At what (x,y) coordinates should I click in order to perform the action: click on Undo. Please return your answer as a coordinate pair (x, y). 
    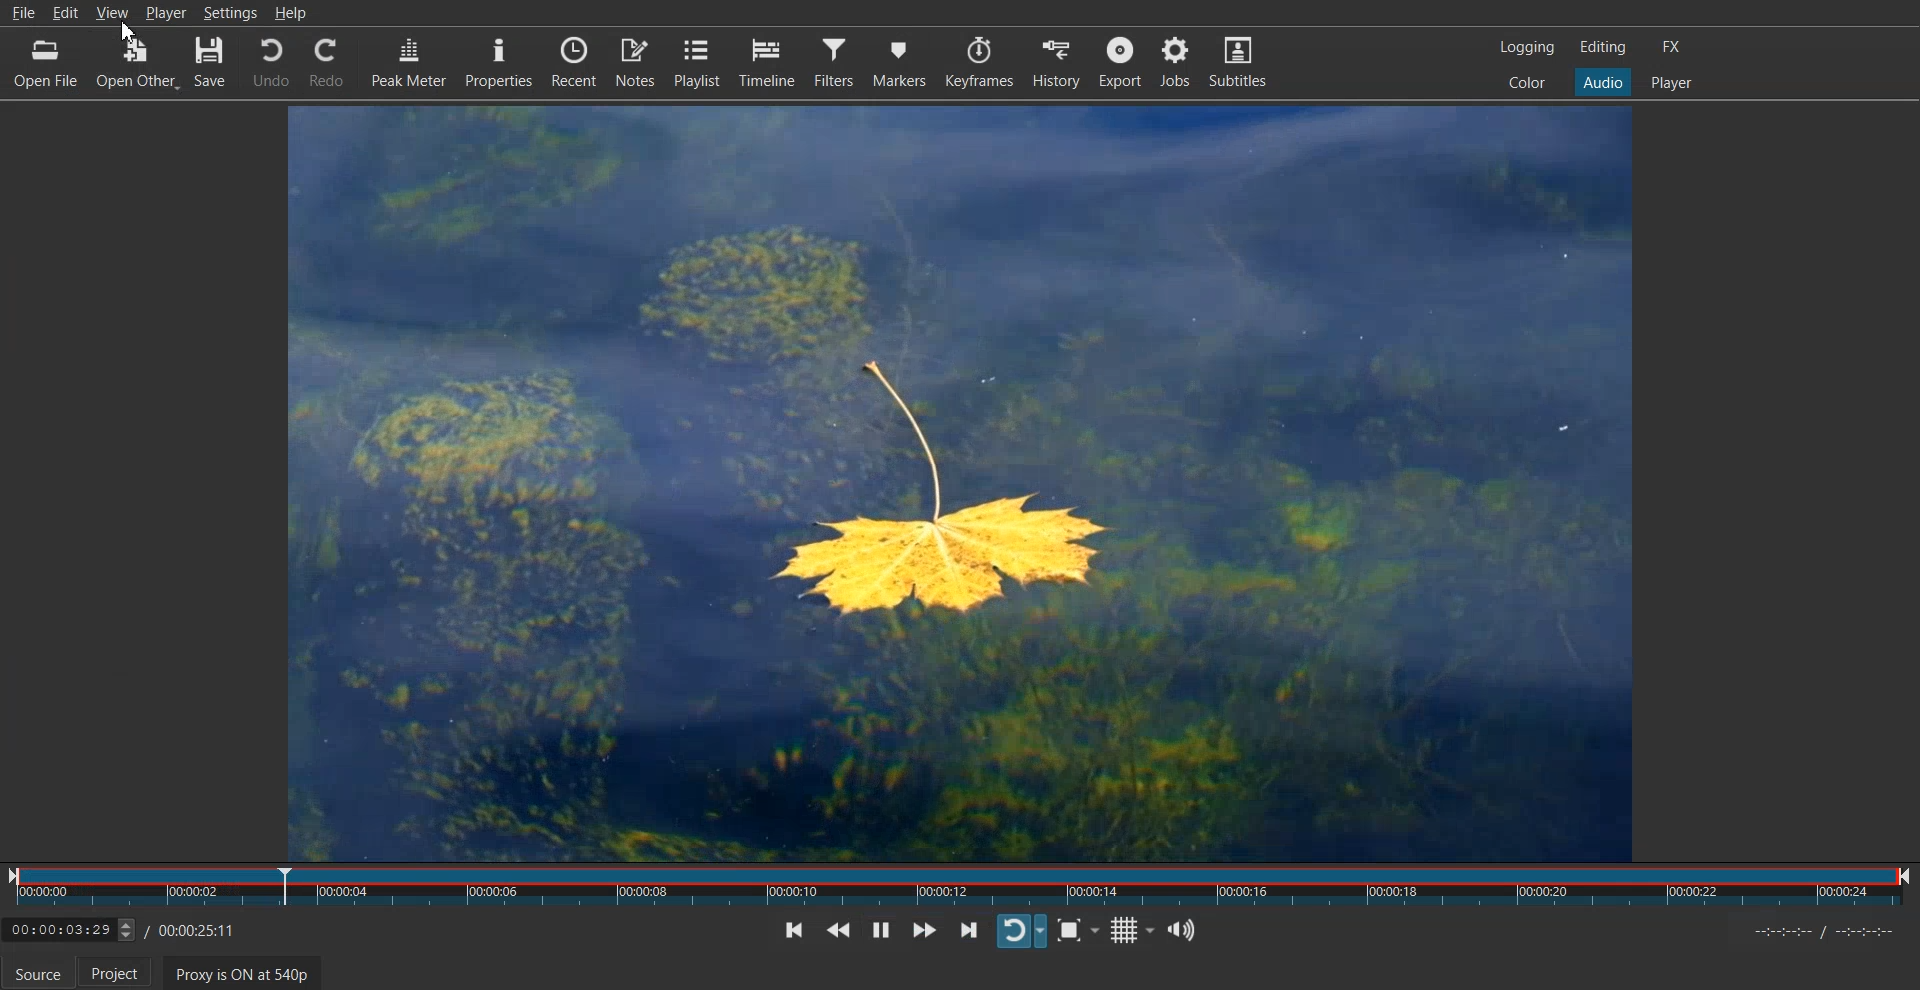
    Looking at the image, I should click on (270, 63).